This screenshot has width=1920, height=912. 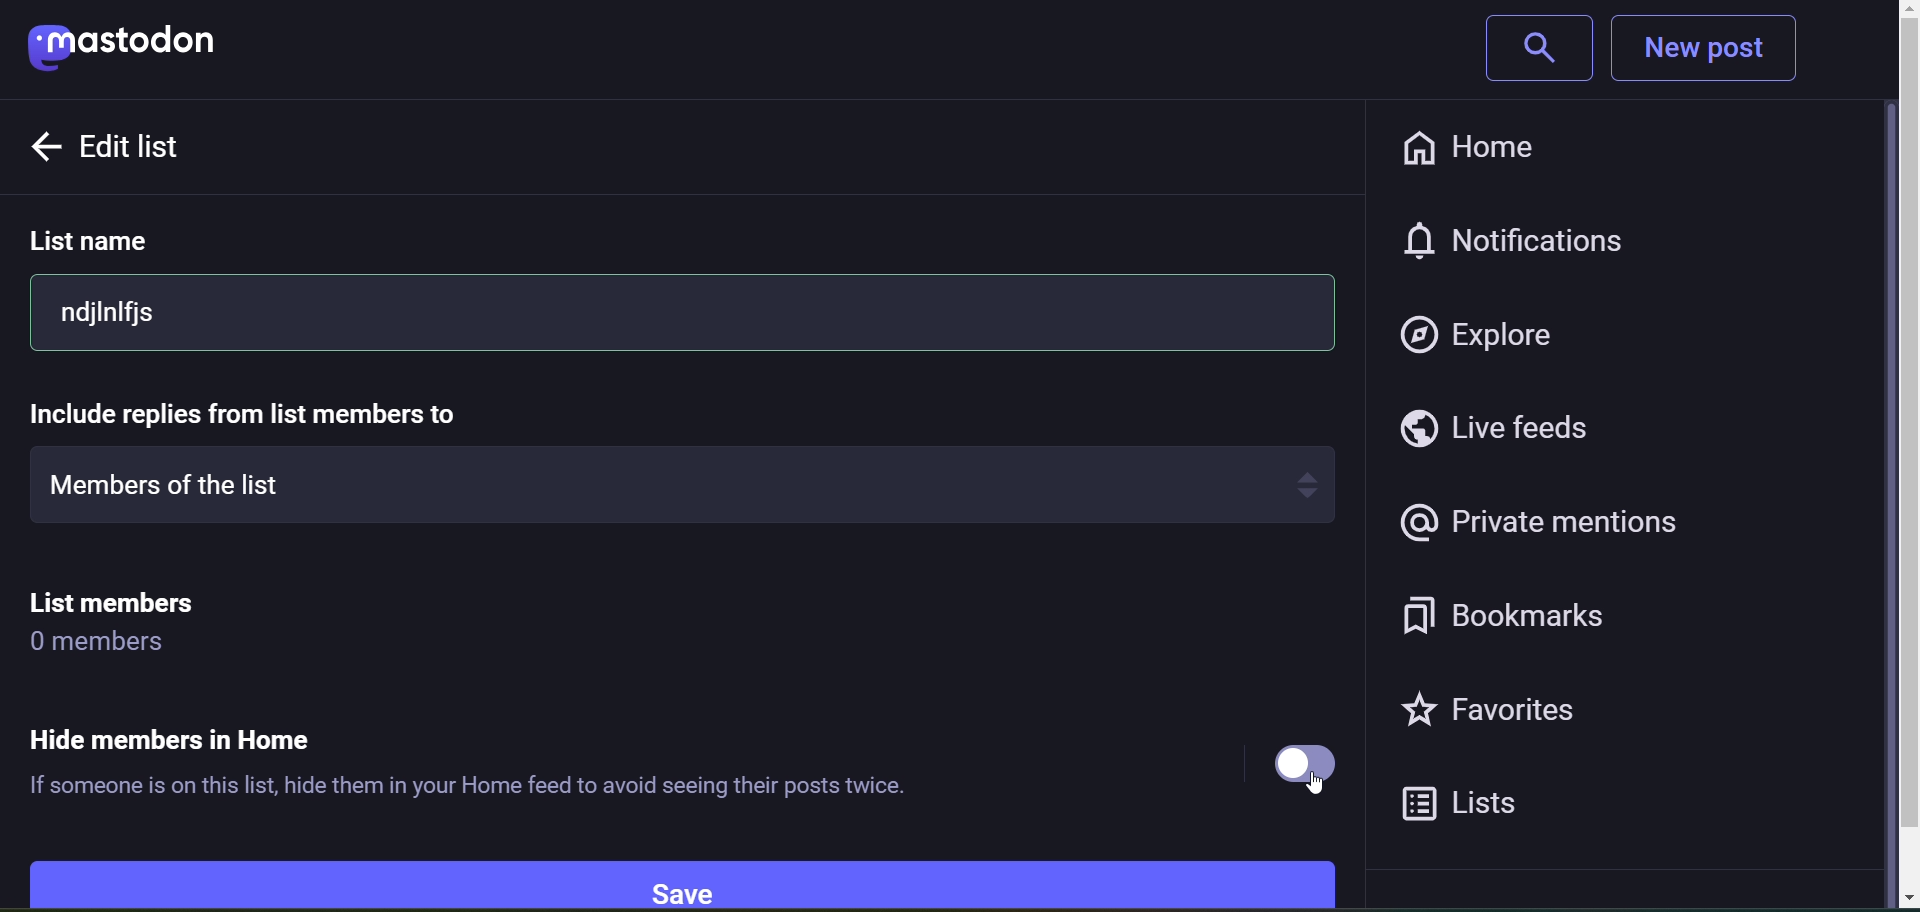 I want to click on include replies from list member to, so click(x=252, y=411).